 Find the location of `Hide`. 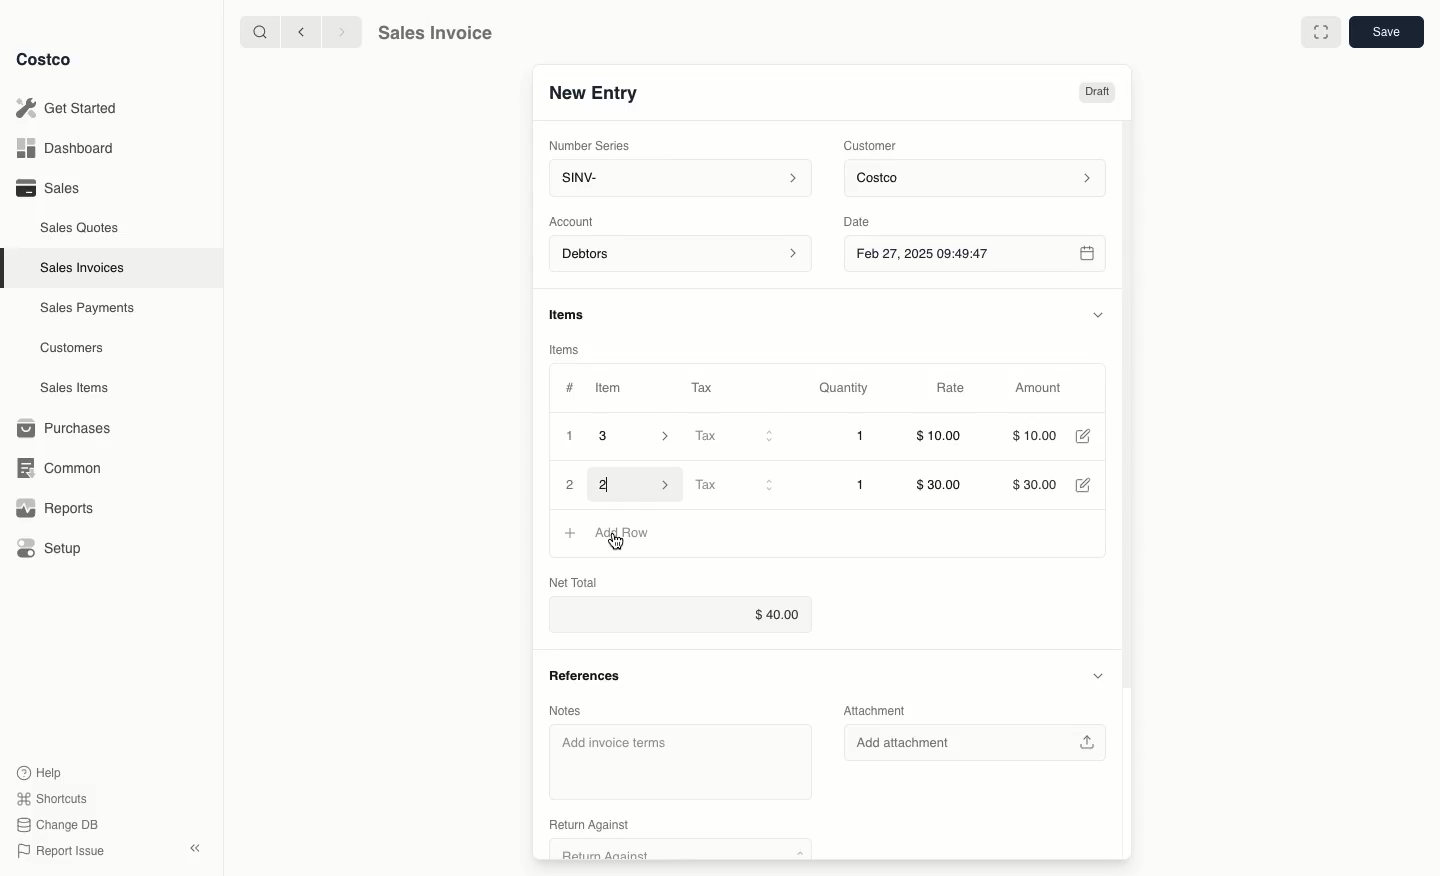

Hide is located at coordinates (1096, 673).